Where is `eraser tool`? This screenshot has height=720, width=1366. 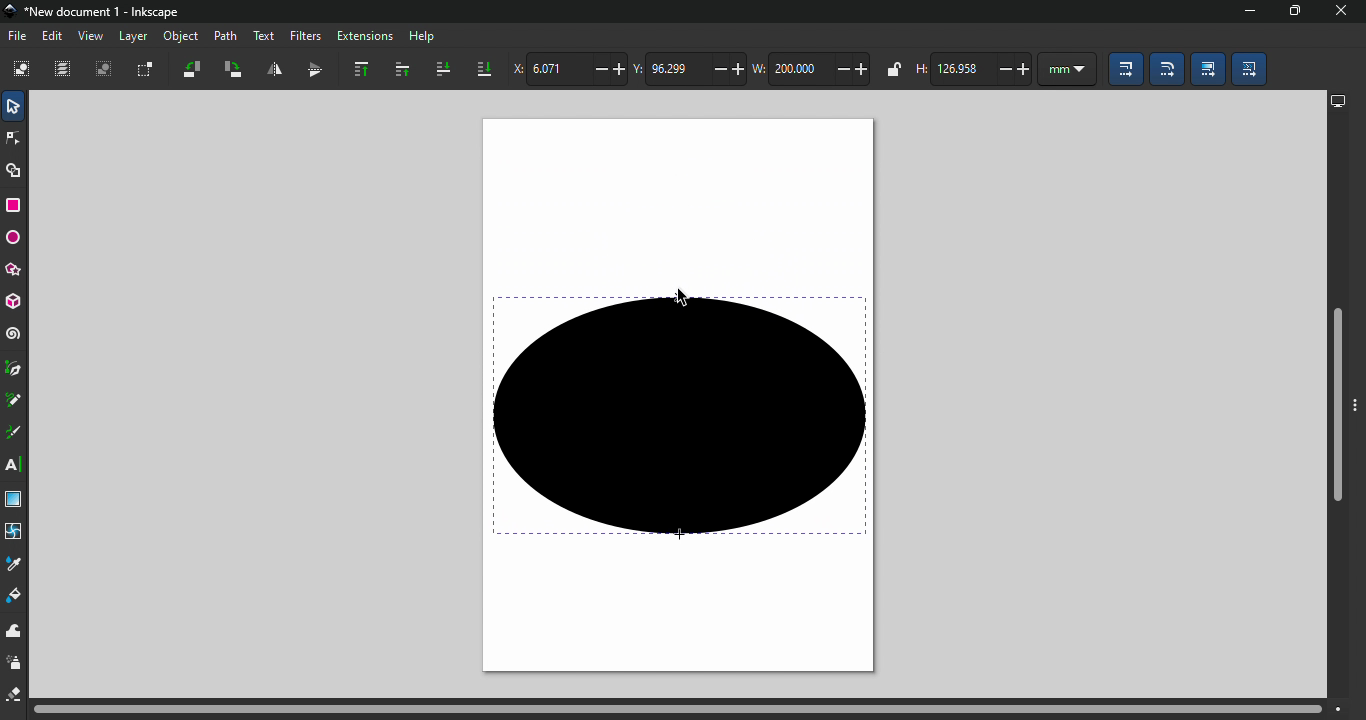 eraser tool is located at coordinates (15, 696).